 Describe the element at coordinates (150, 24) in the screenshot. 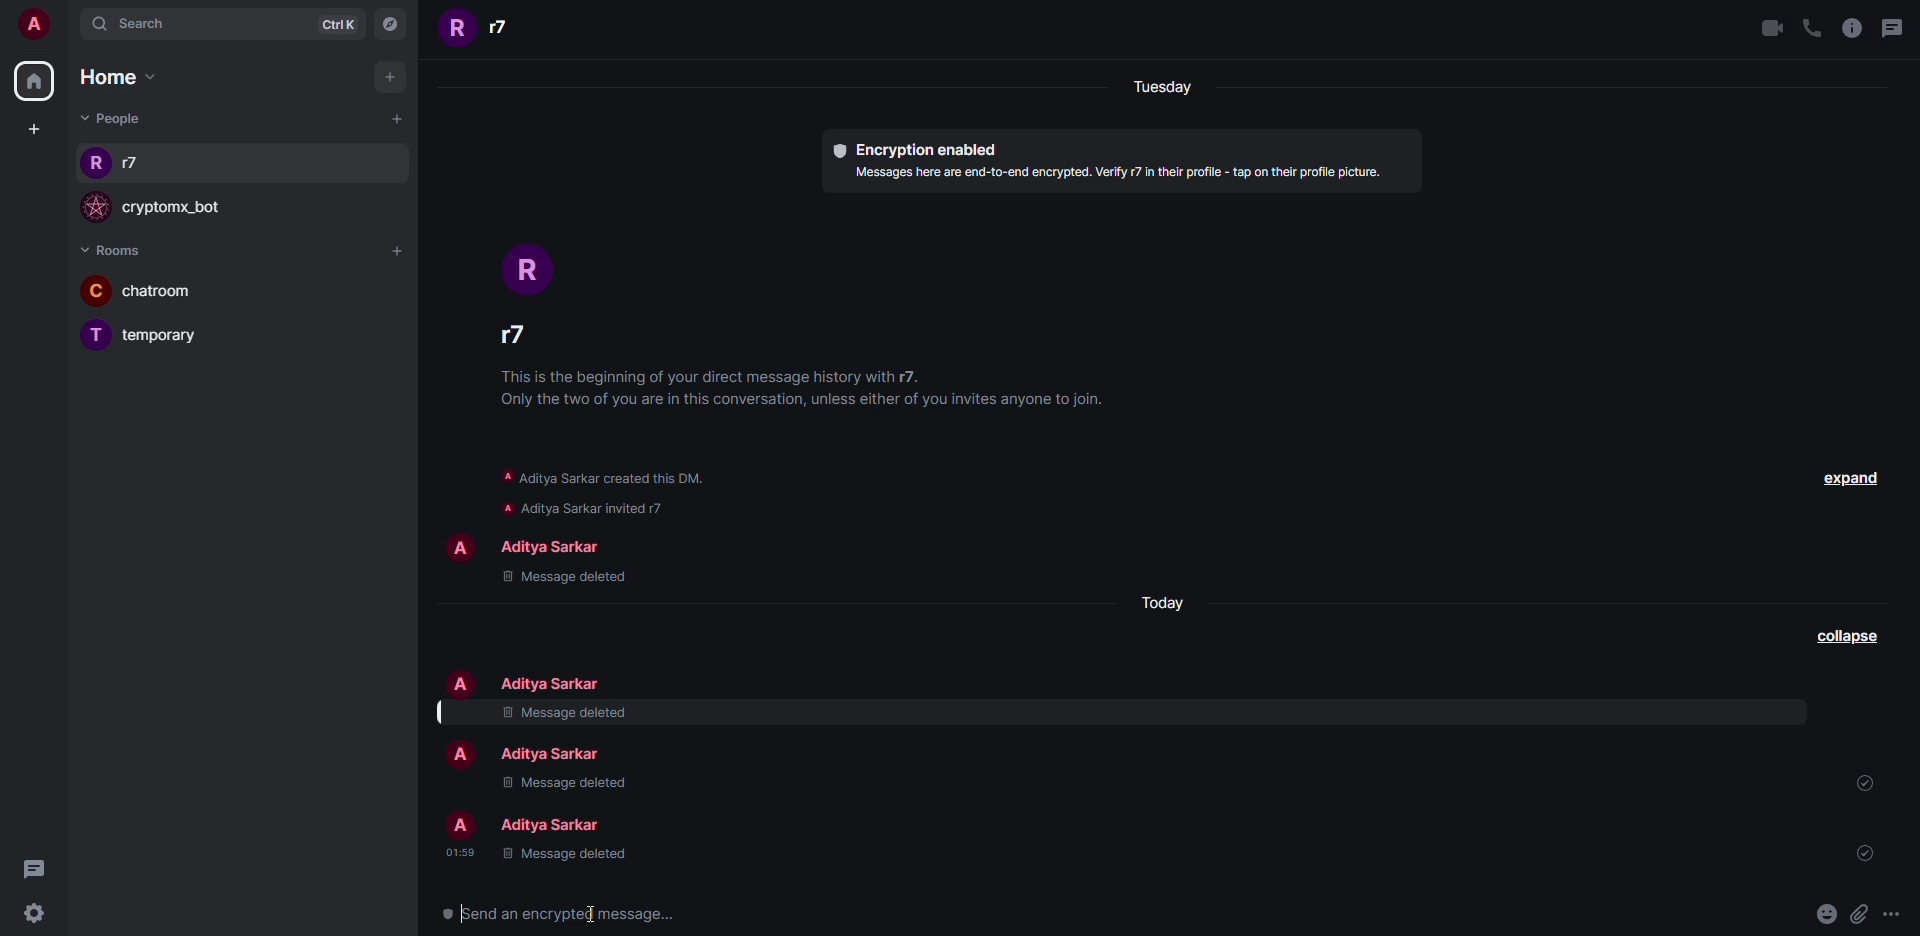

I see `search` at that location.